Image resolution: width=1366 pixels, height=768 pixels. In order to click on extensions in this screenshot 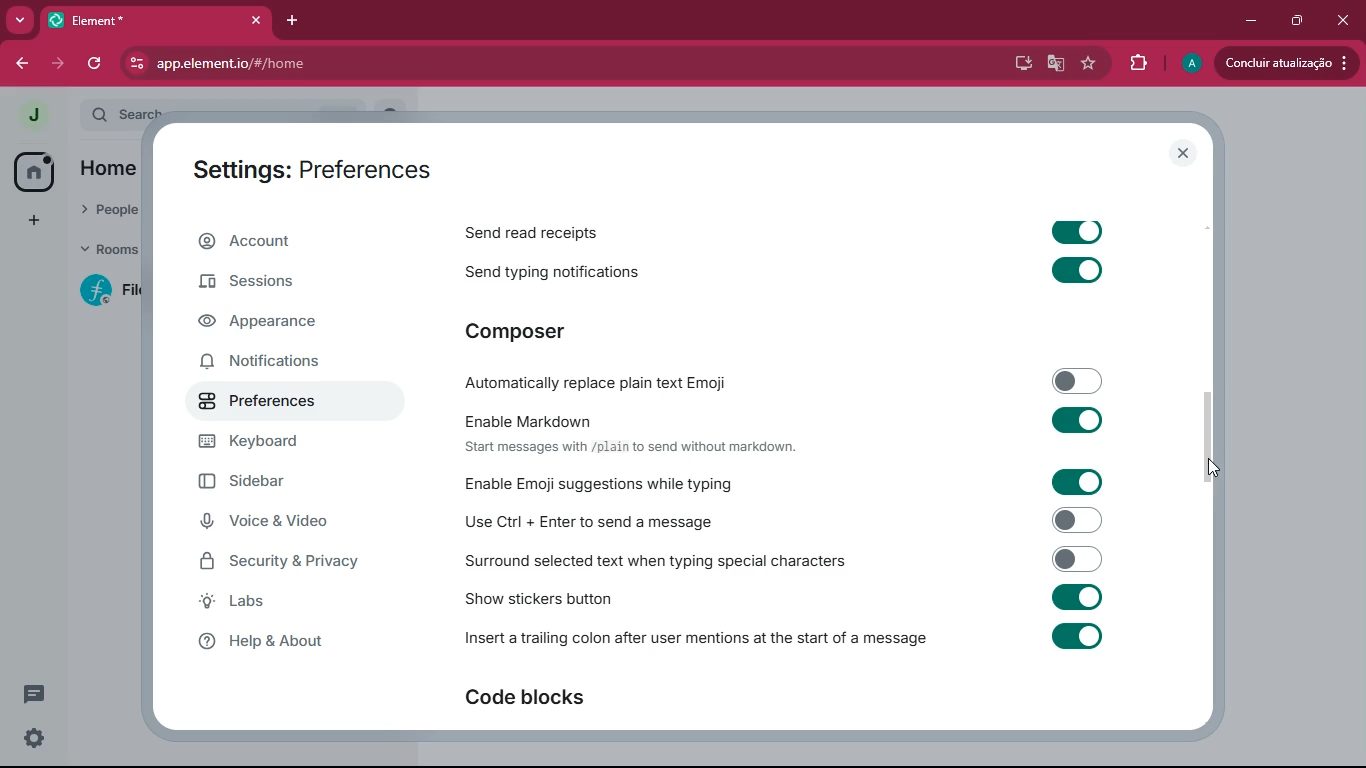, I will do `click(1136, 62)`.